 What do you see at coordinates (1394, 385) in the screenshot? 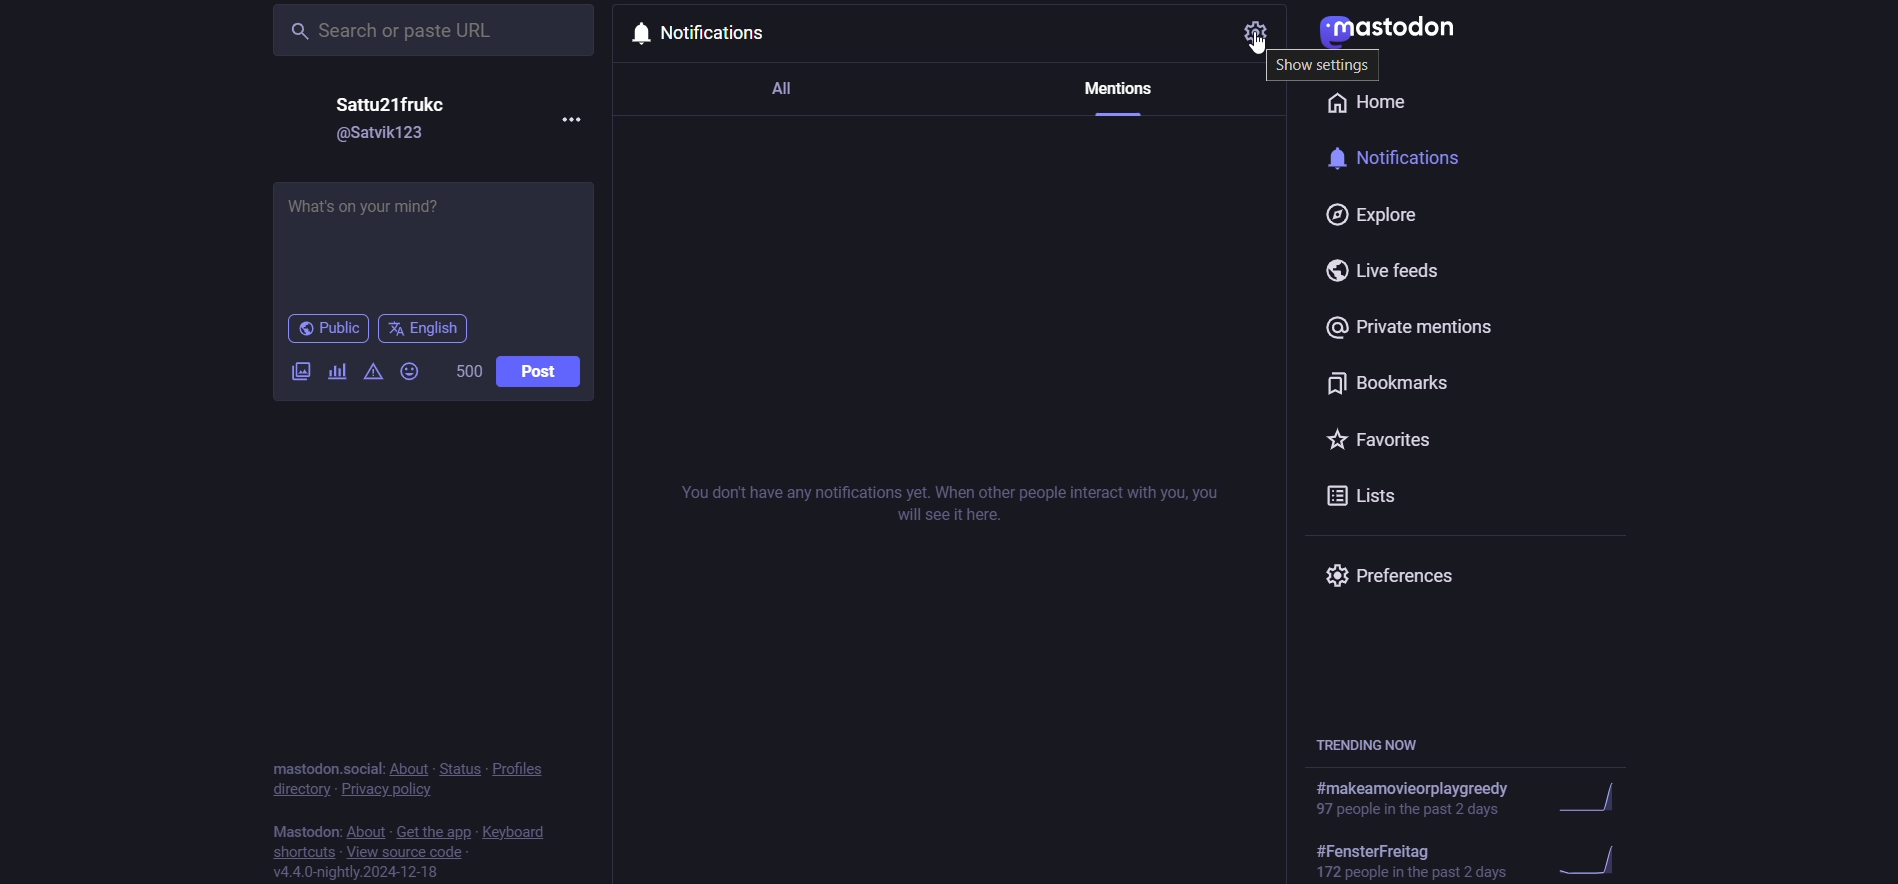
I see `Bookmarks` at bounding box center [1394, 385].